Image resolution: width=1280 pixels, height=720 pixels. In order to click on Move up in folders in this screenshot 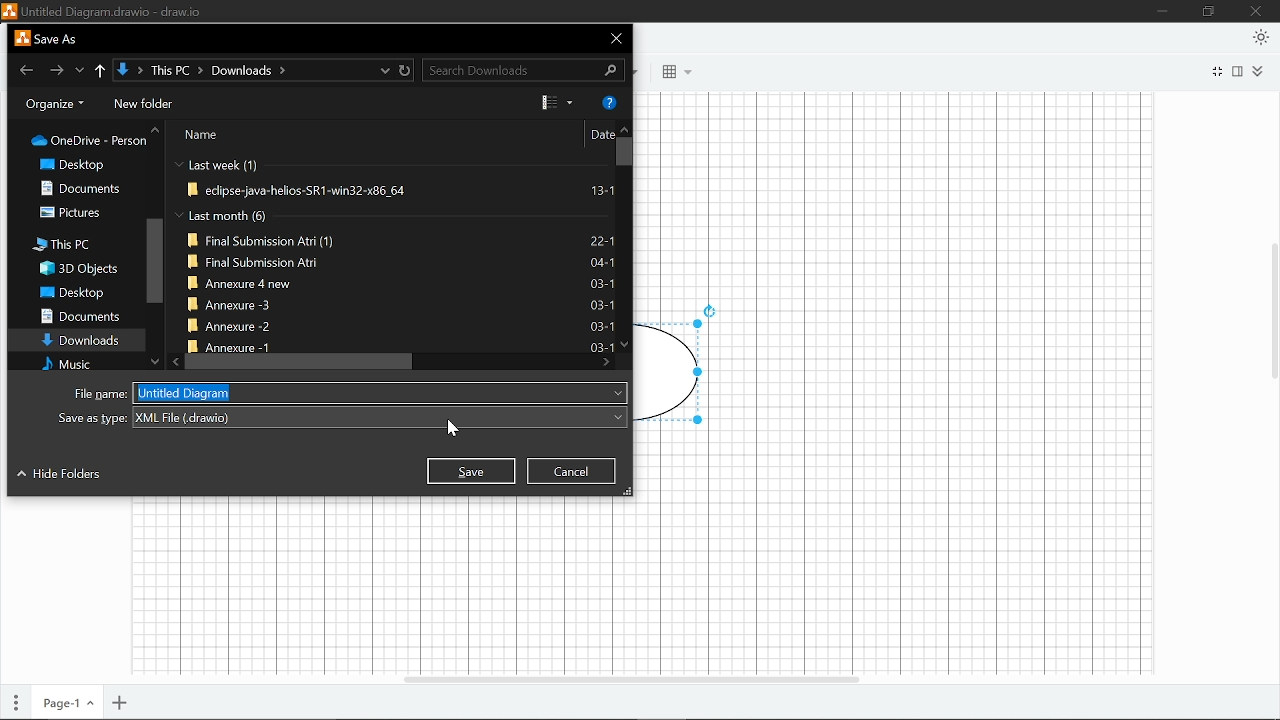, I will do `click(157, 129)`.